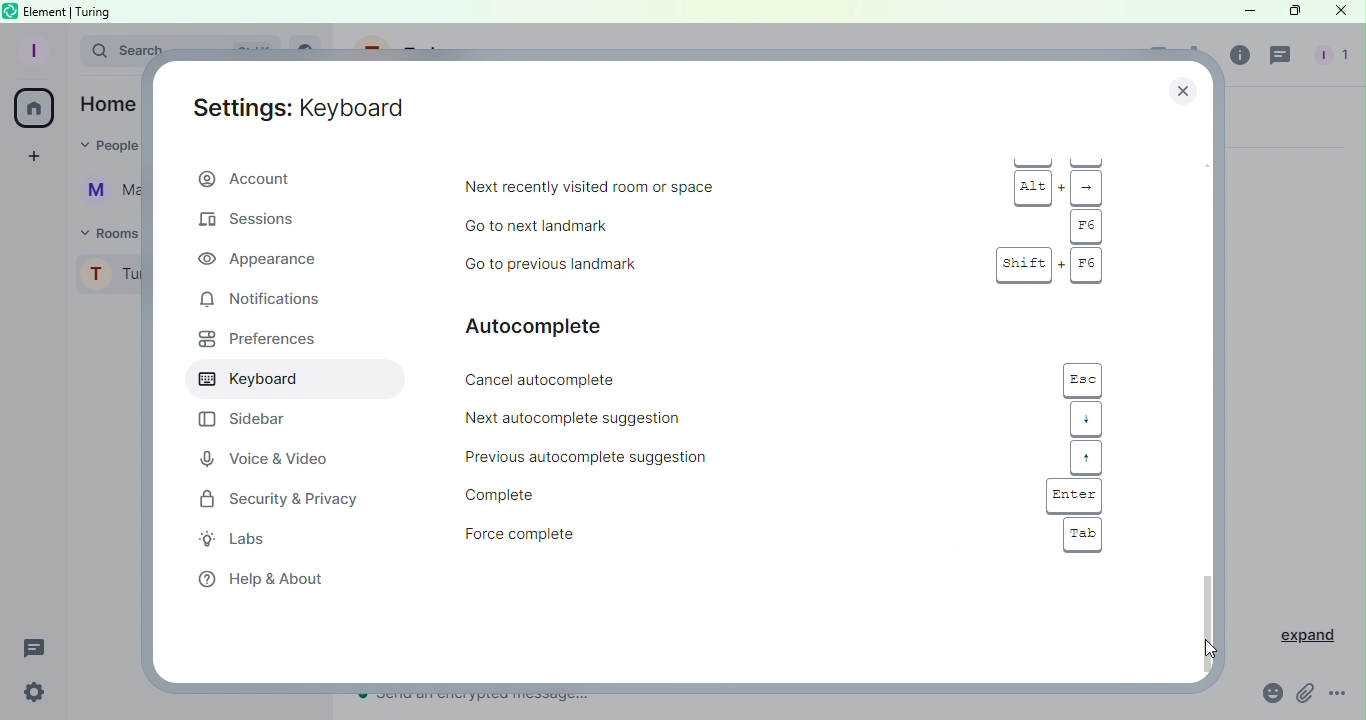 The image size is (1366, 720). Describe the element at coordinates (1208, 406) in the screenshot. I see `Scroll bar` at that location.